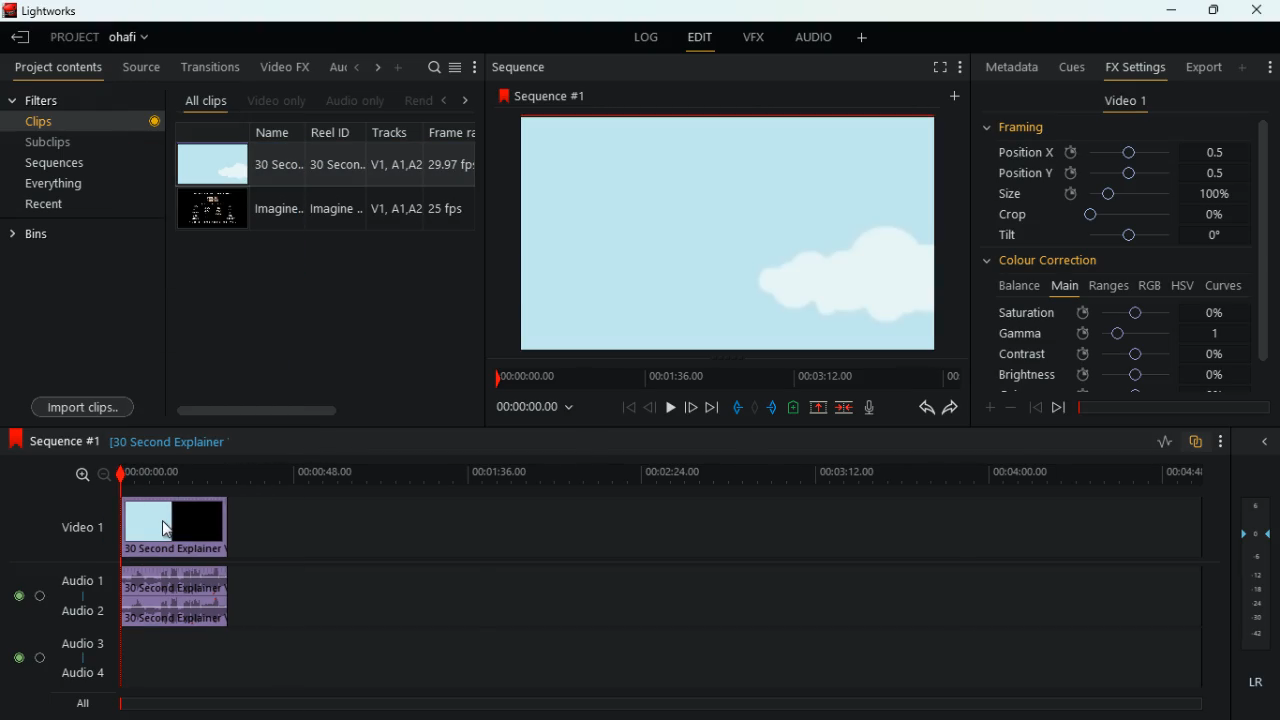  What do you see at coordinates (1106, 286) in the screenshot?
I see `ranges` at bounding box center [1106, 286].